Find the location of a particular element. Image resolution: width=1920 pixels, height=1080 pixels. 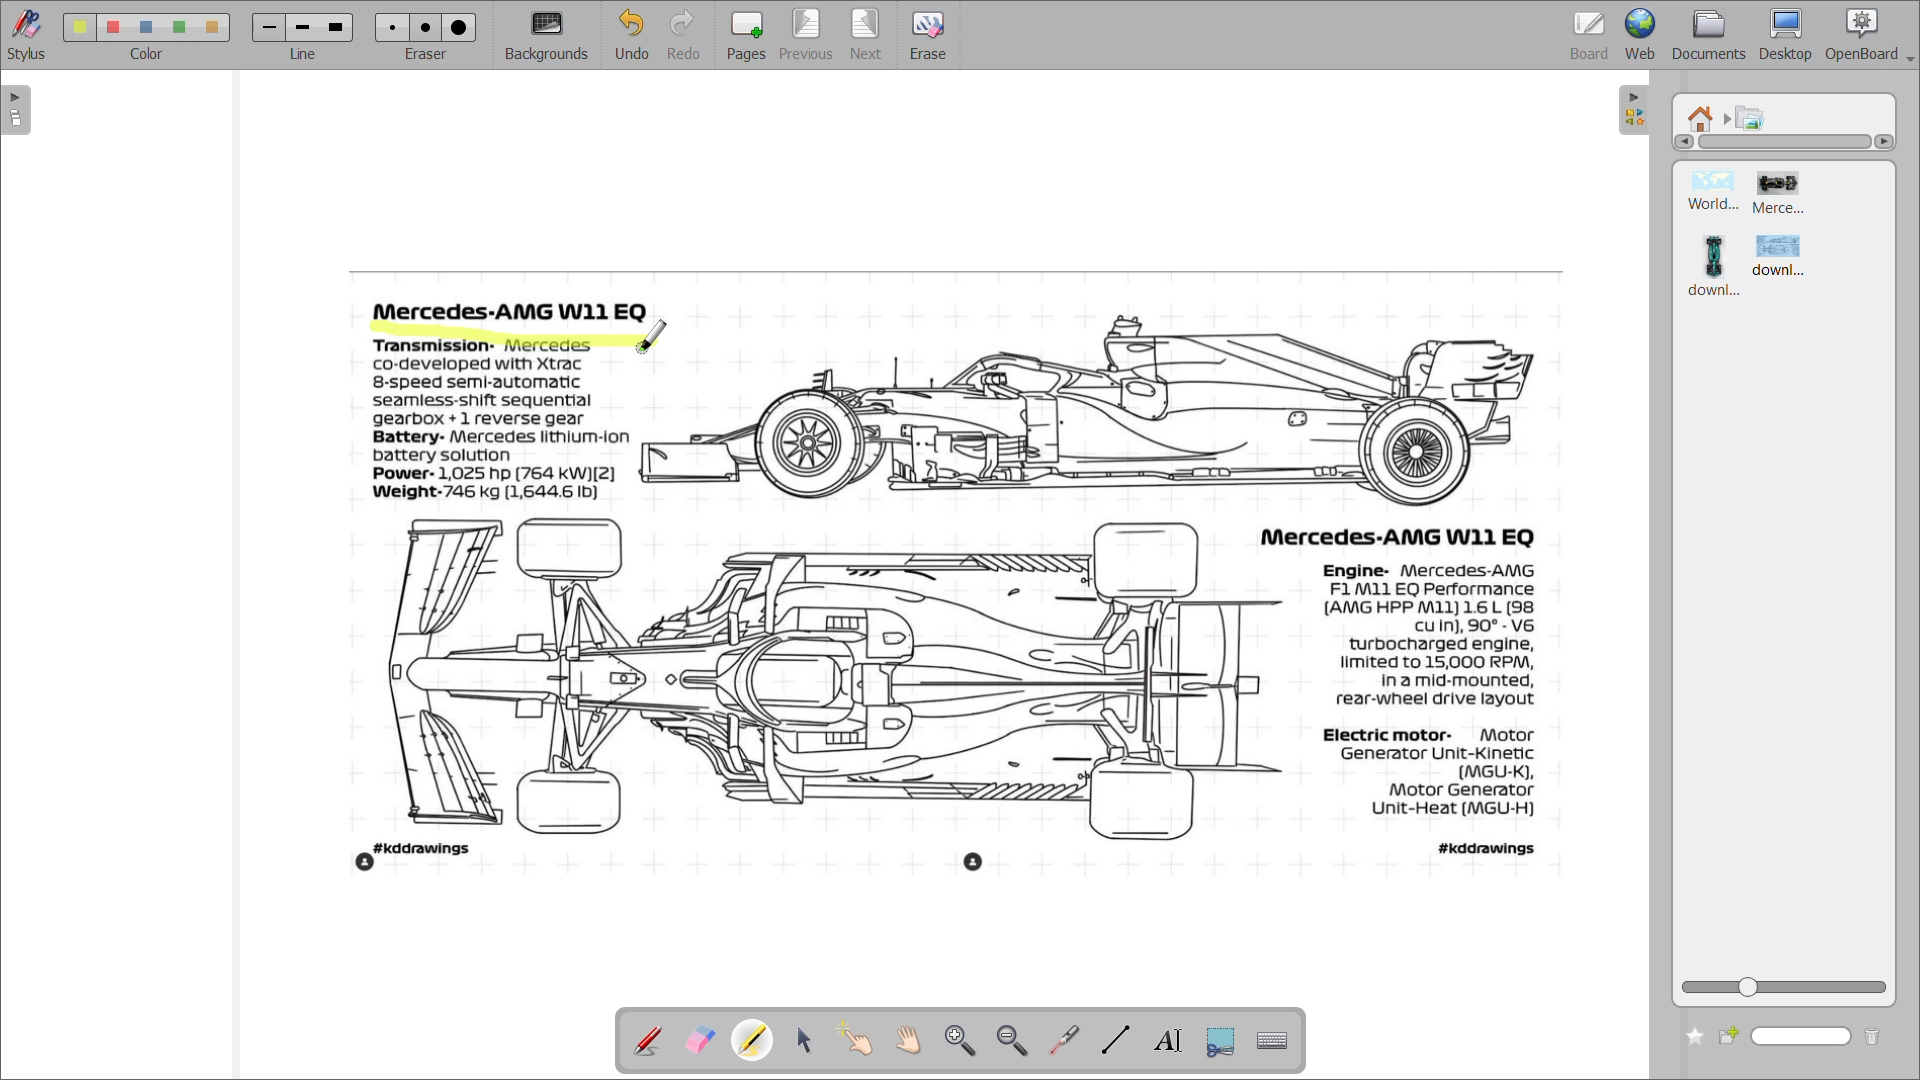

select and modify objects is located at coordinates (811, 1041).